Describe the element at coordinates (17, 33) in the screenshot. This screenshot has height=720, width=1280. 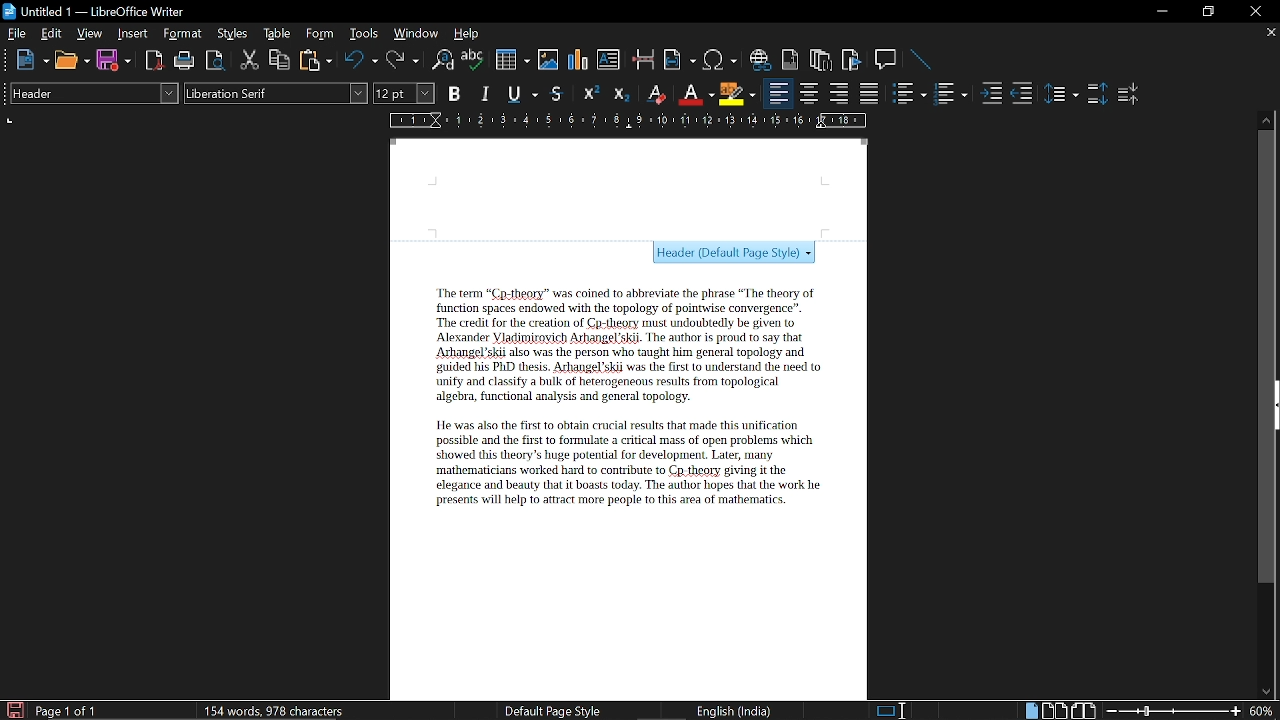
I see `File` at that location.